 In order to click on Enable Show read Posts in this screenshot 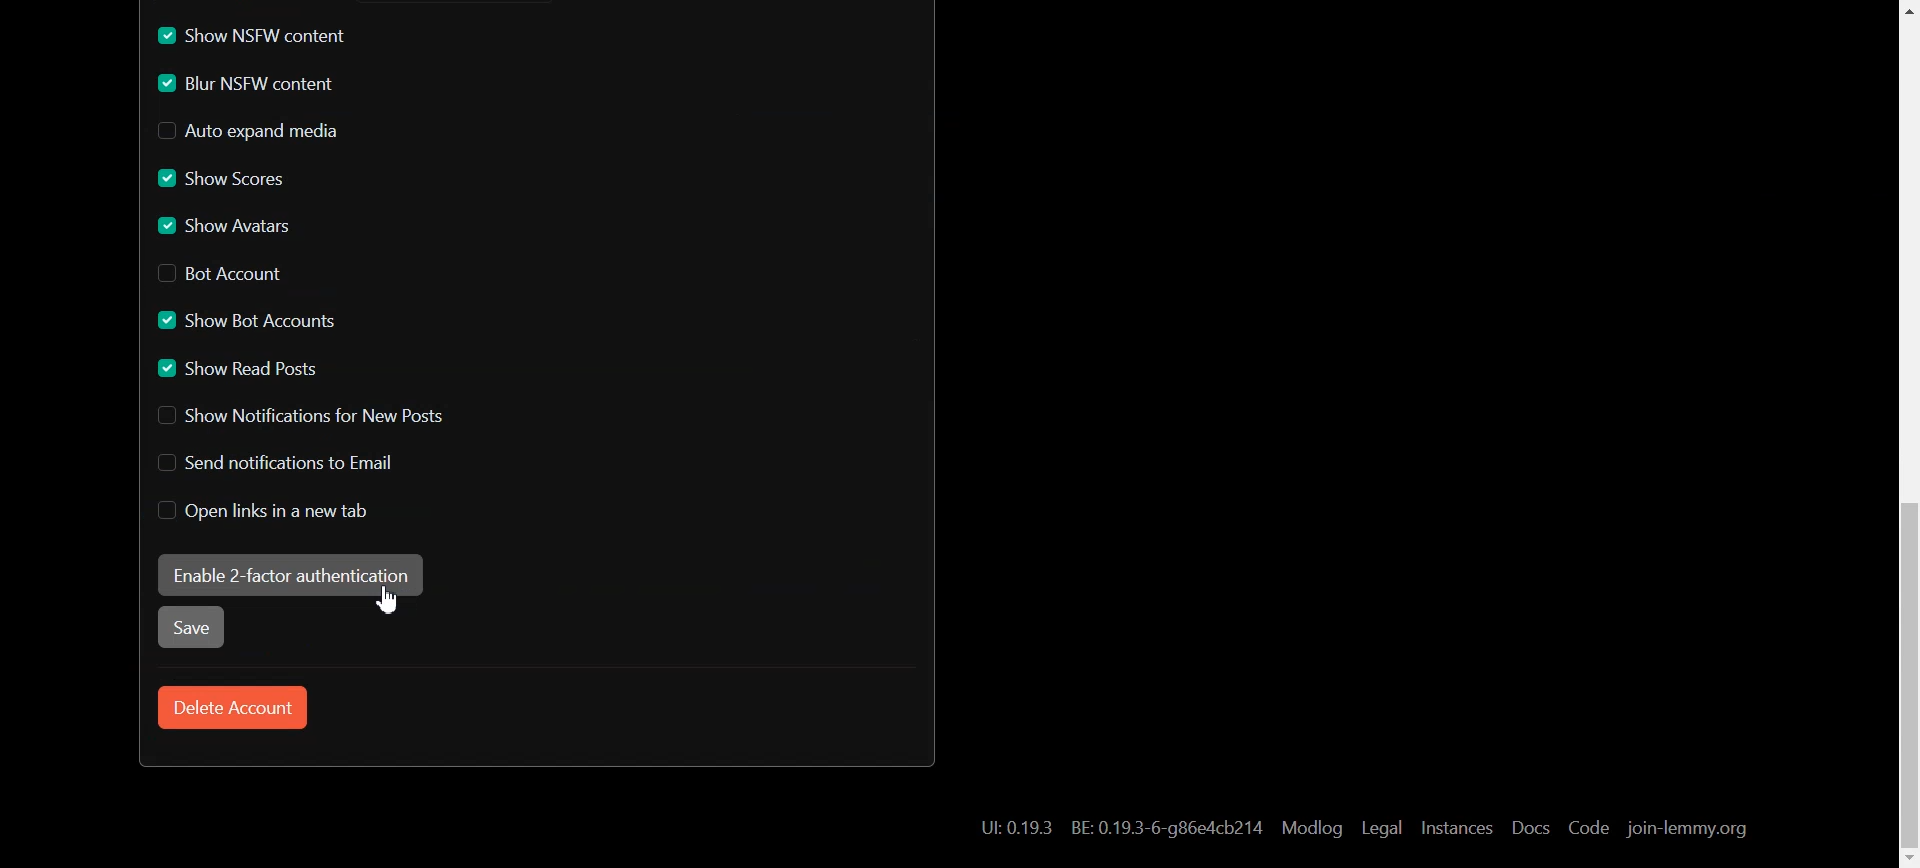, I will do `click(249, 367)`.